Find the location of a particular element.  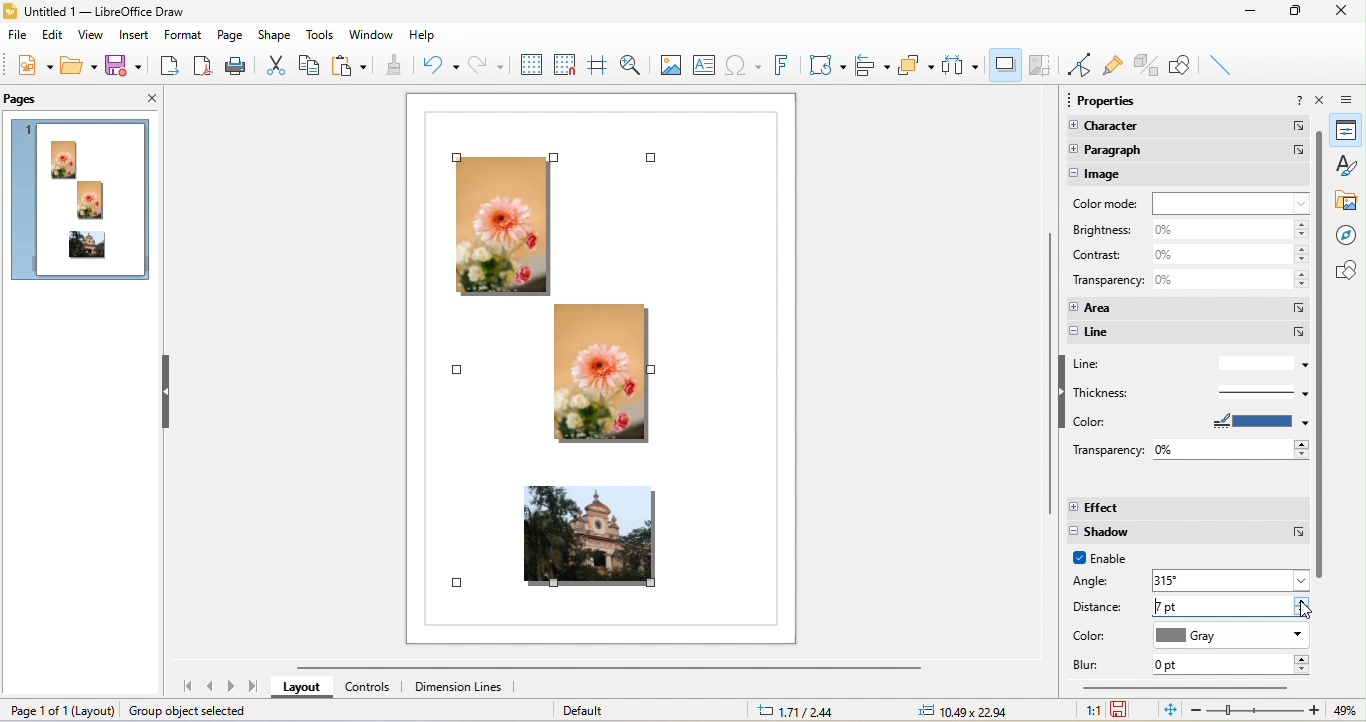

line is located at coordinates (1189, 333).